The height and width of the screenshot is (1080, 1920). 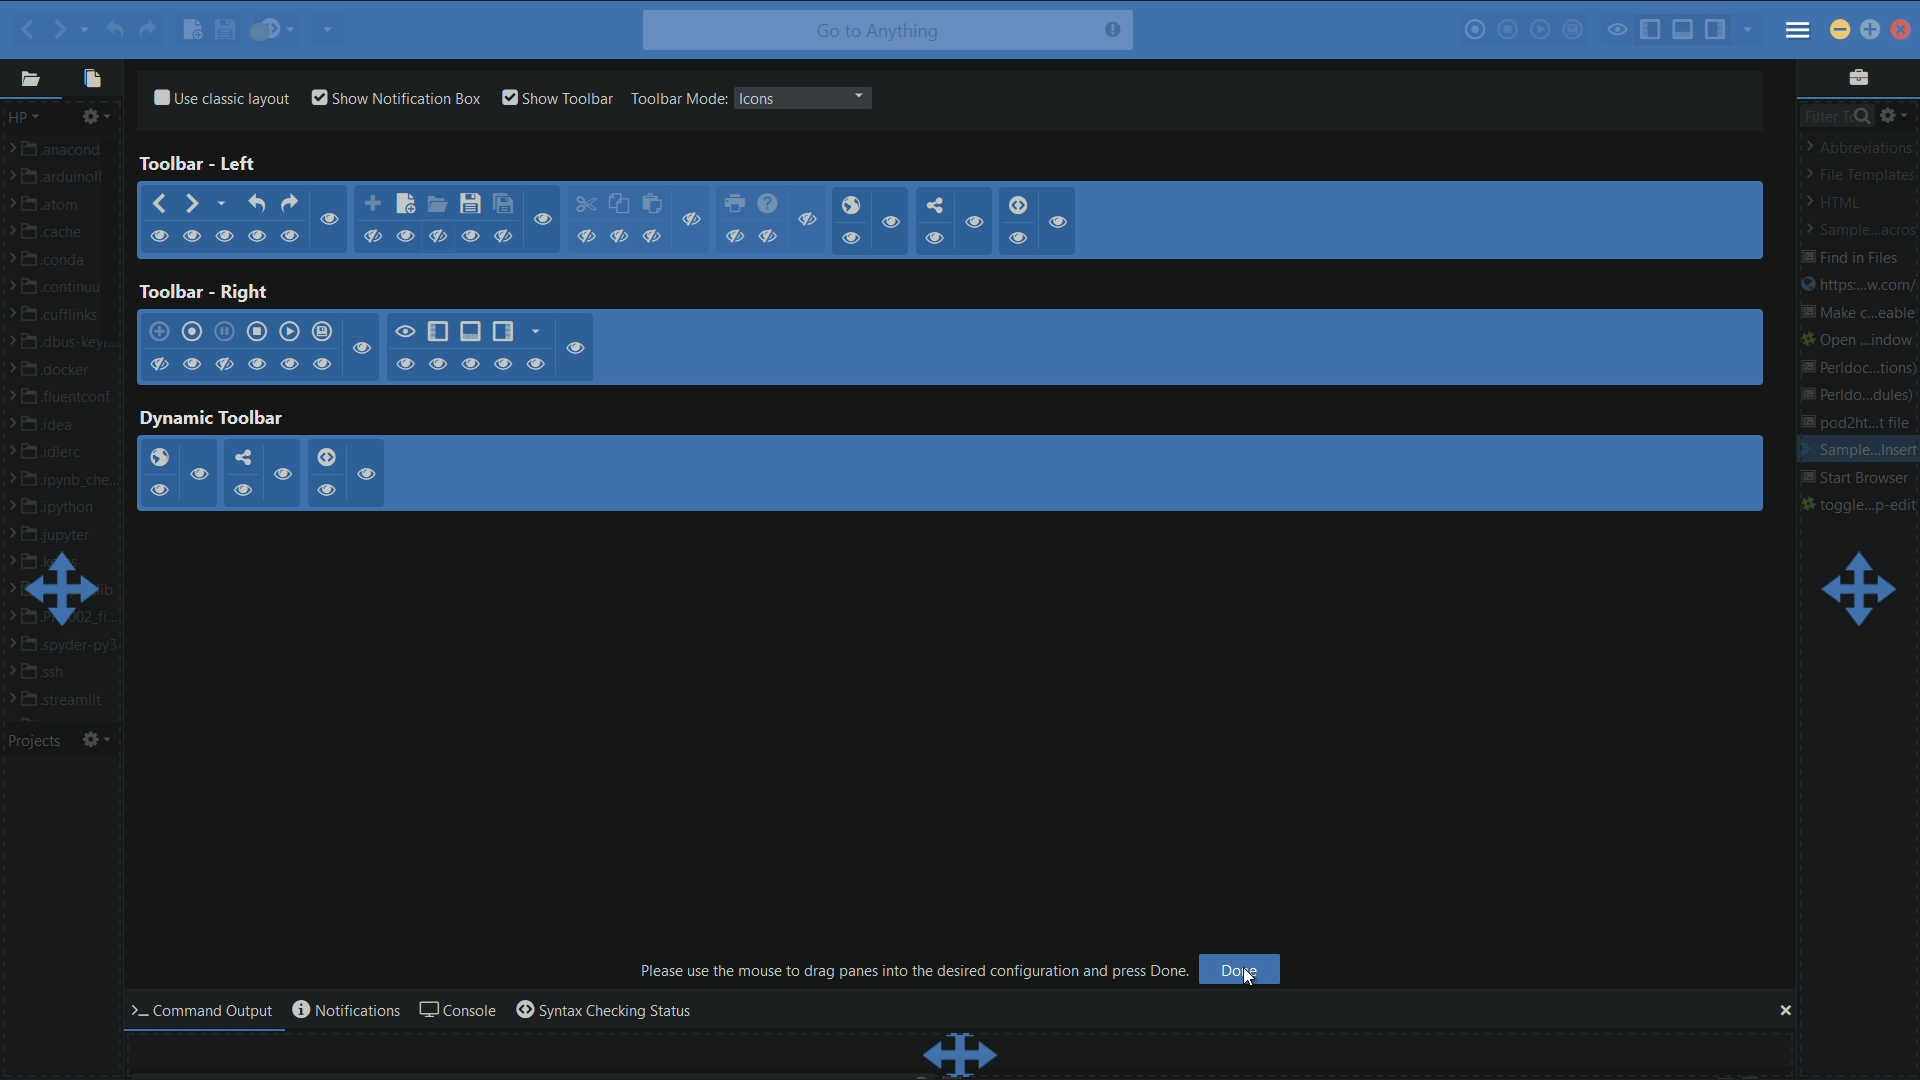 What do you see at coordinates (65, 590) in the screenshot?
I see `change layout` at bounding box center [65, 590].